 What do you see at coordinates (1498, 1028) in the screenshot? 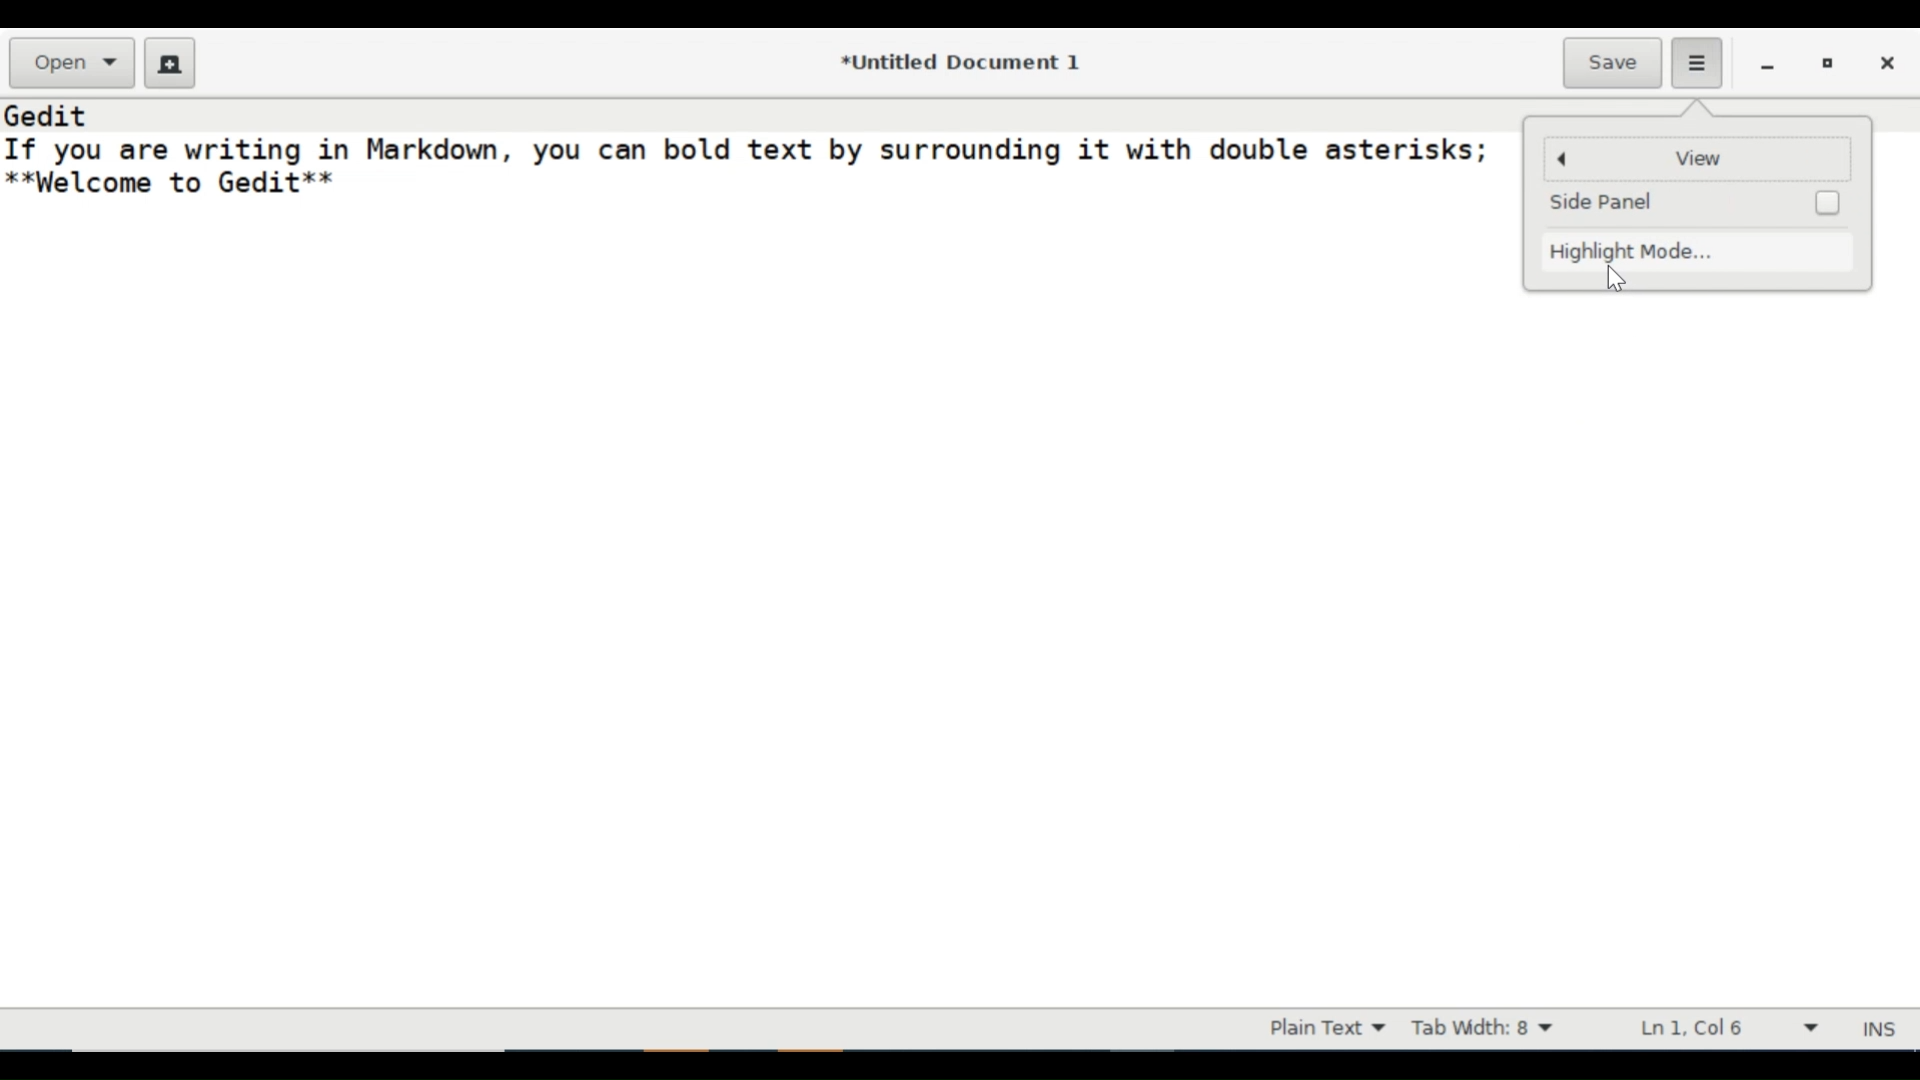
I see `Tab Width` at bounding box center [1498, 1028].